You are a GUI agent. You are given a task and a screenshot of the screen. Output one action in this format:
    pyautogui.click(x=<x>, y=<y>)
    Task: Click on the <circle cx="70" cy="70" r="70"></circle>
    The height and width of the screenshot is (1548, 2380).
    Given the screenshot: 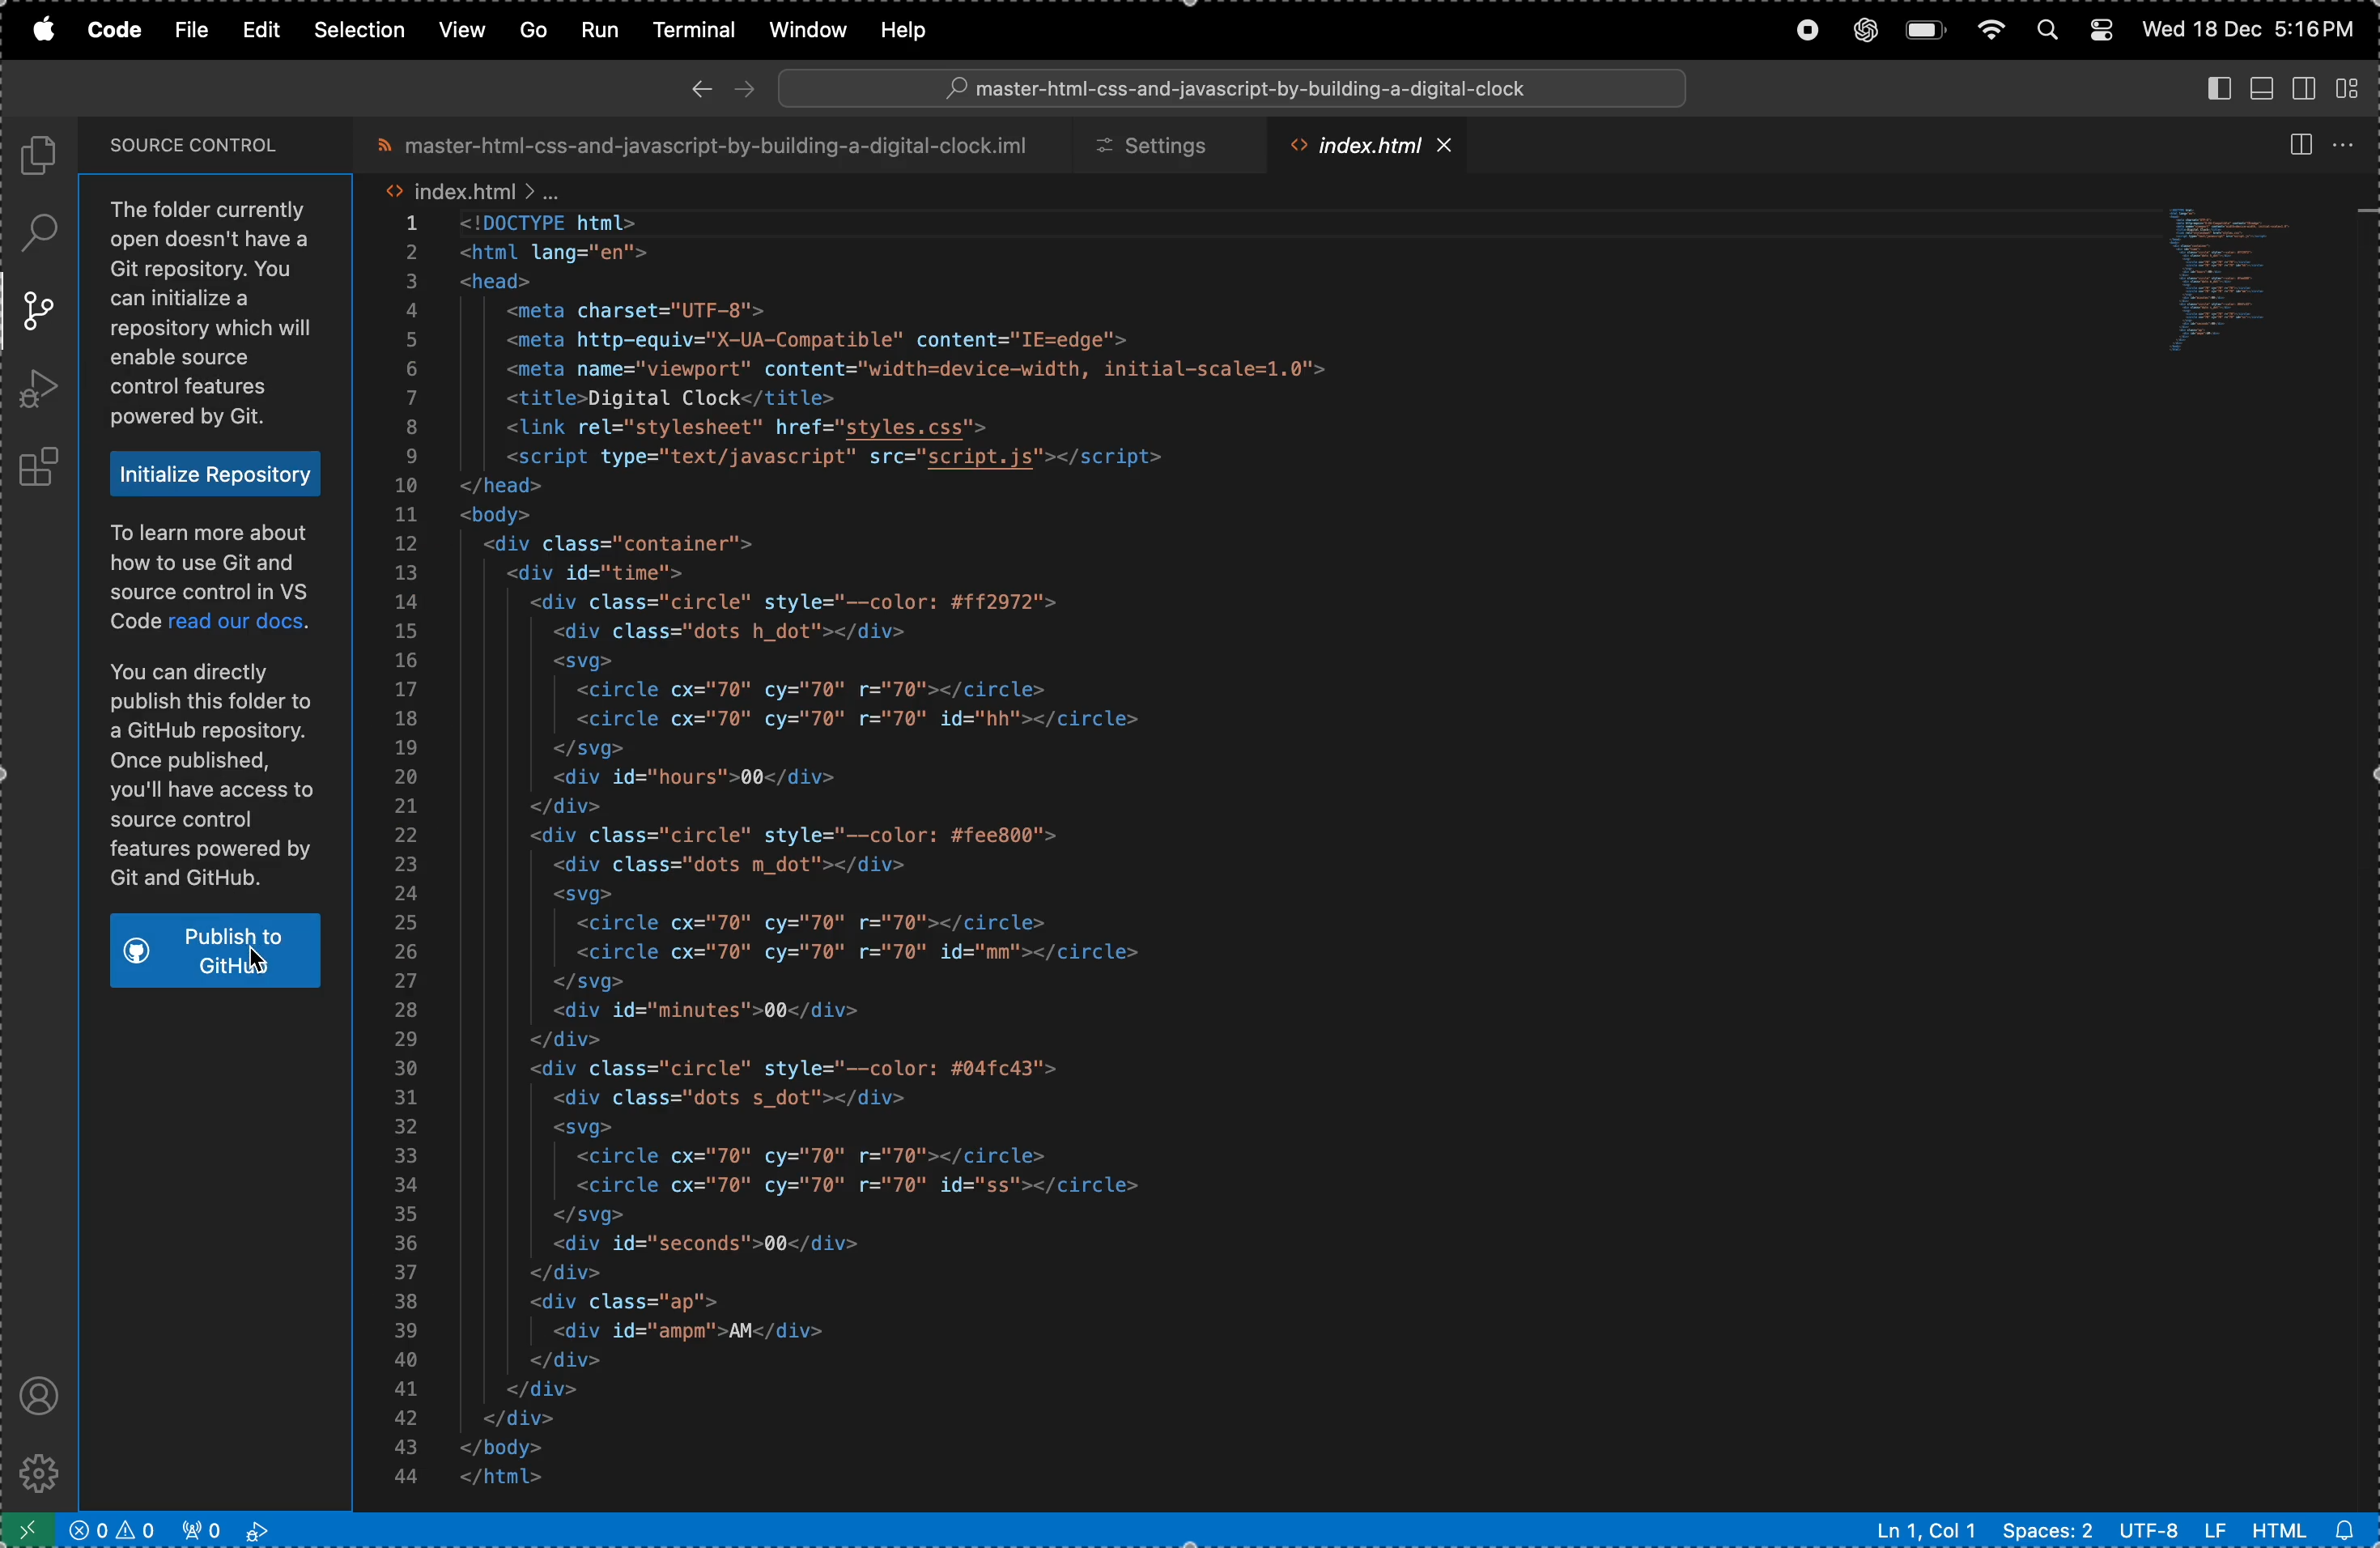 What is the action you would take?
    pyautogui.click(x=811, y=690)
    